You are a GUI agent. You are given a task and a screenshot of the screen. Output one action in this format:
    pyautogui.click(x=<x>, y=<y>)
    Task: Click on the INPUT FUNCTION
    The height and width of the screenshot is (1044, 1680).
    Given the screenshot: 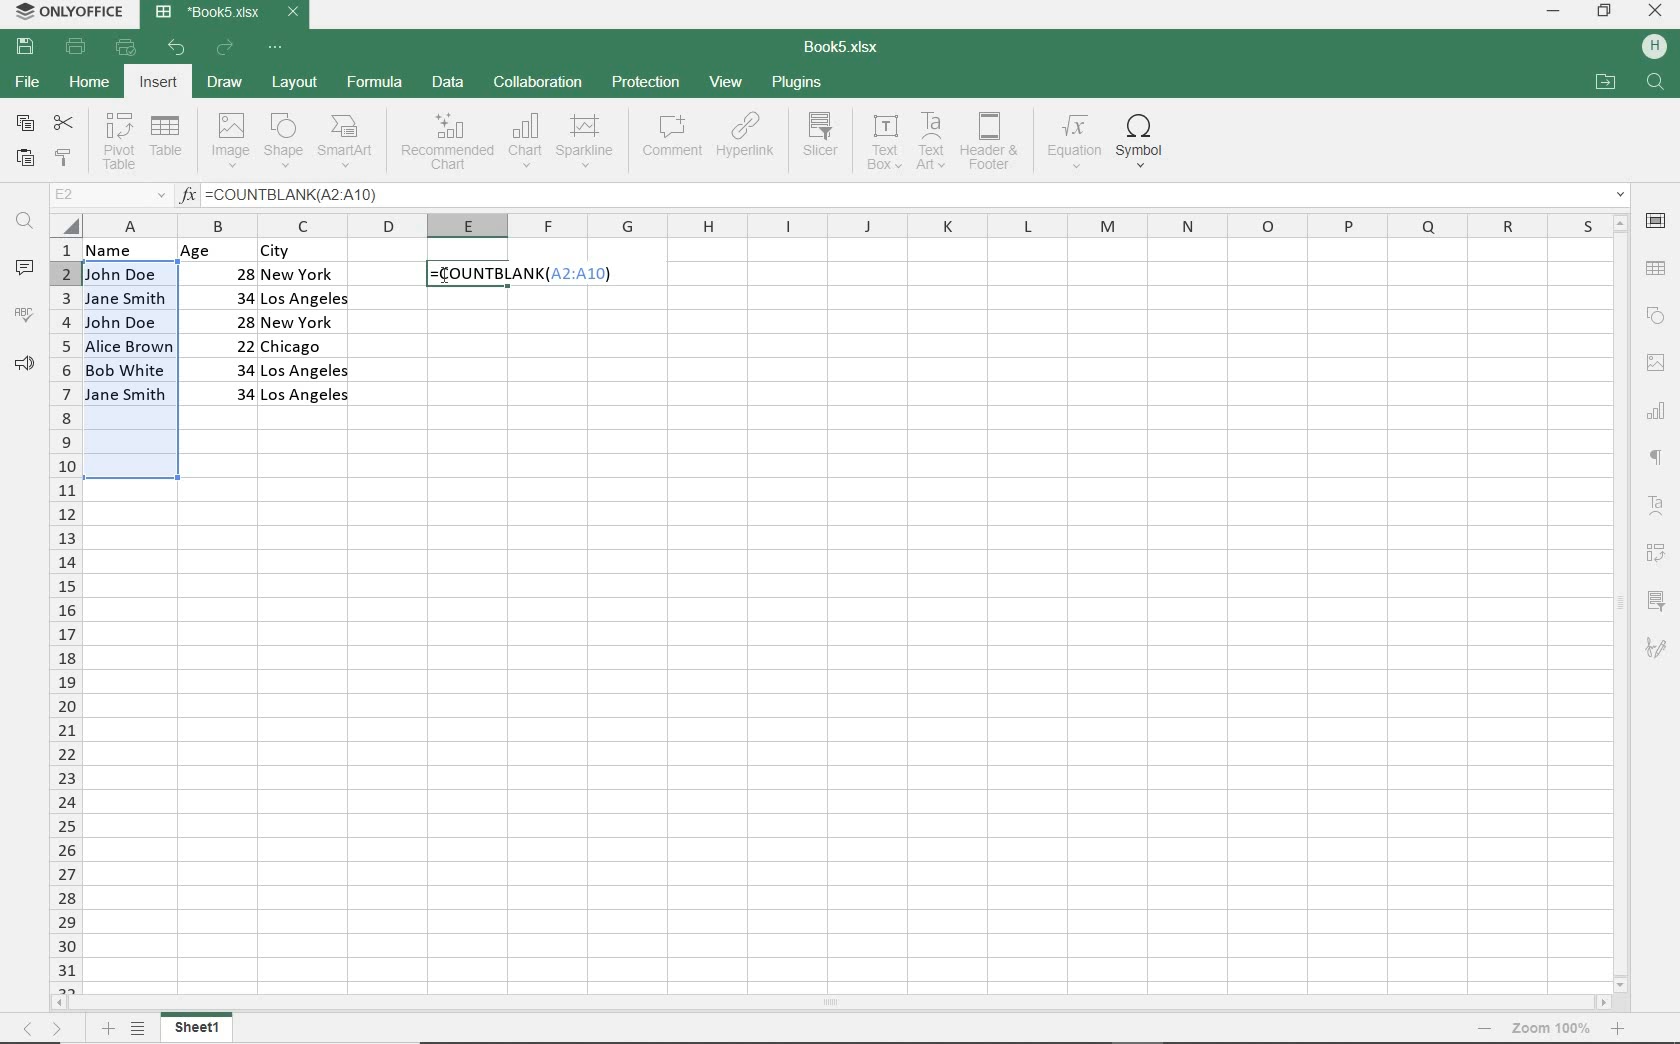 What is the action you would take?
    pyautogui.click(x=903, y=192)
    